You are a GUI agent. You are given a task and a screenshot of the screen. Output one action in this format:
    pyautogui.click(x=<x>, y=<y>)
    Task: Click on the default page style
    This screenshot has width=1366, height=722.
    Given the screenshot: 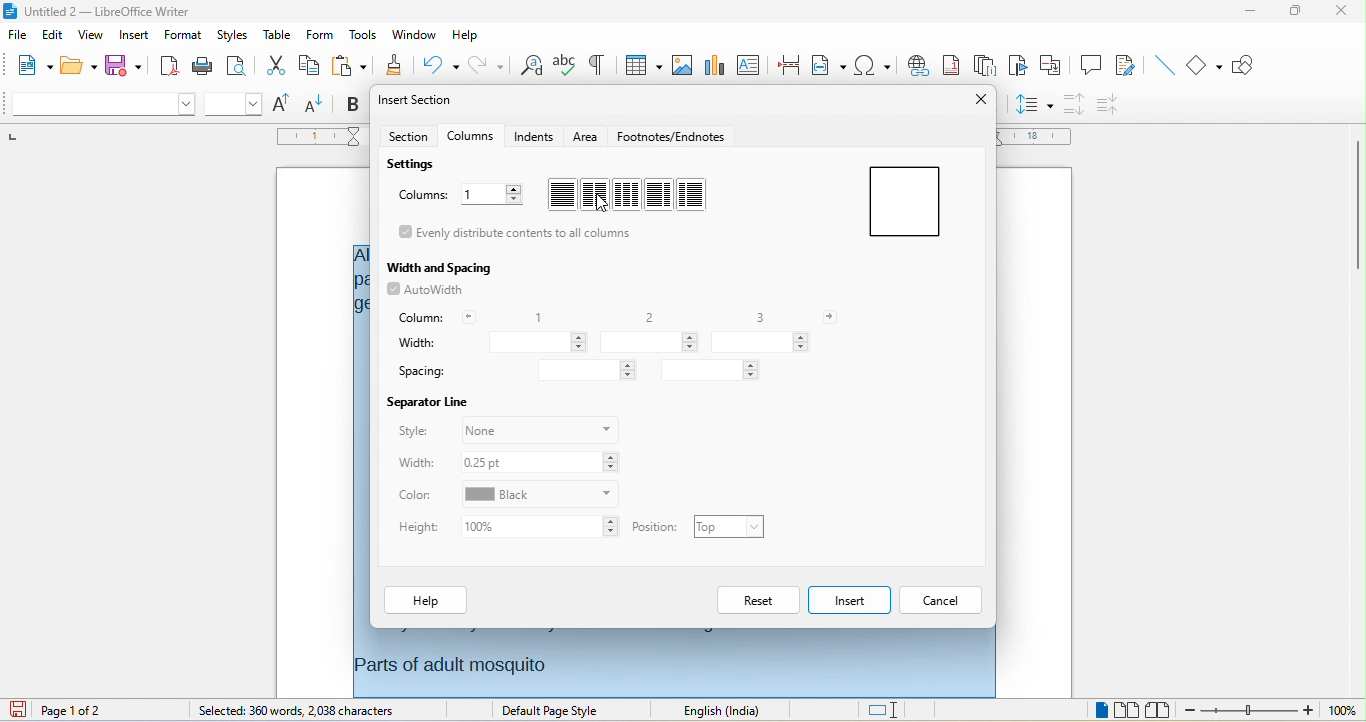 What is the action you would take?
    pyautogui.click(x=553, y=711)
    